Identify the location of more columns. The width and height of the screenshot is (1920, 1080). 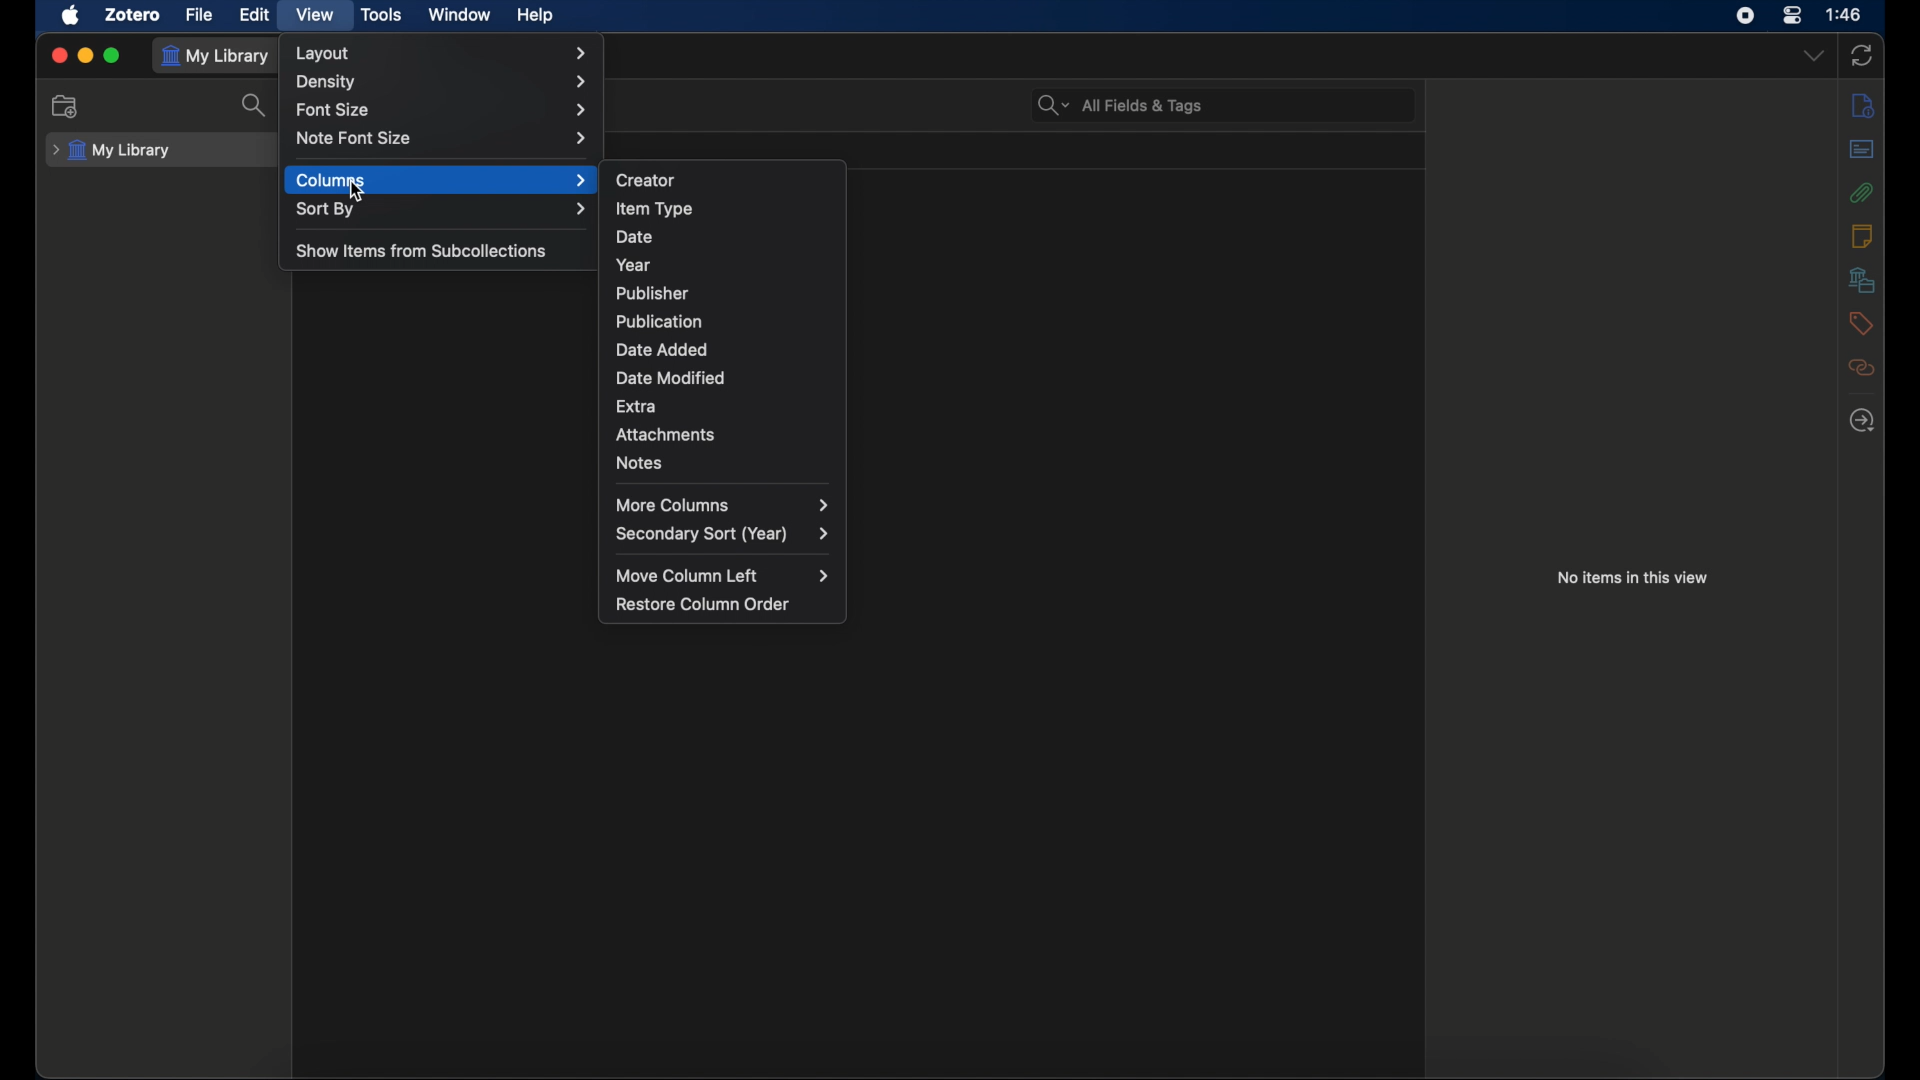
(721, 504).